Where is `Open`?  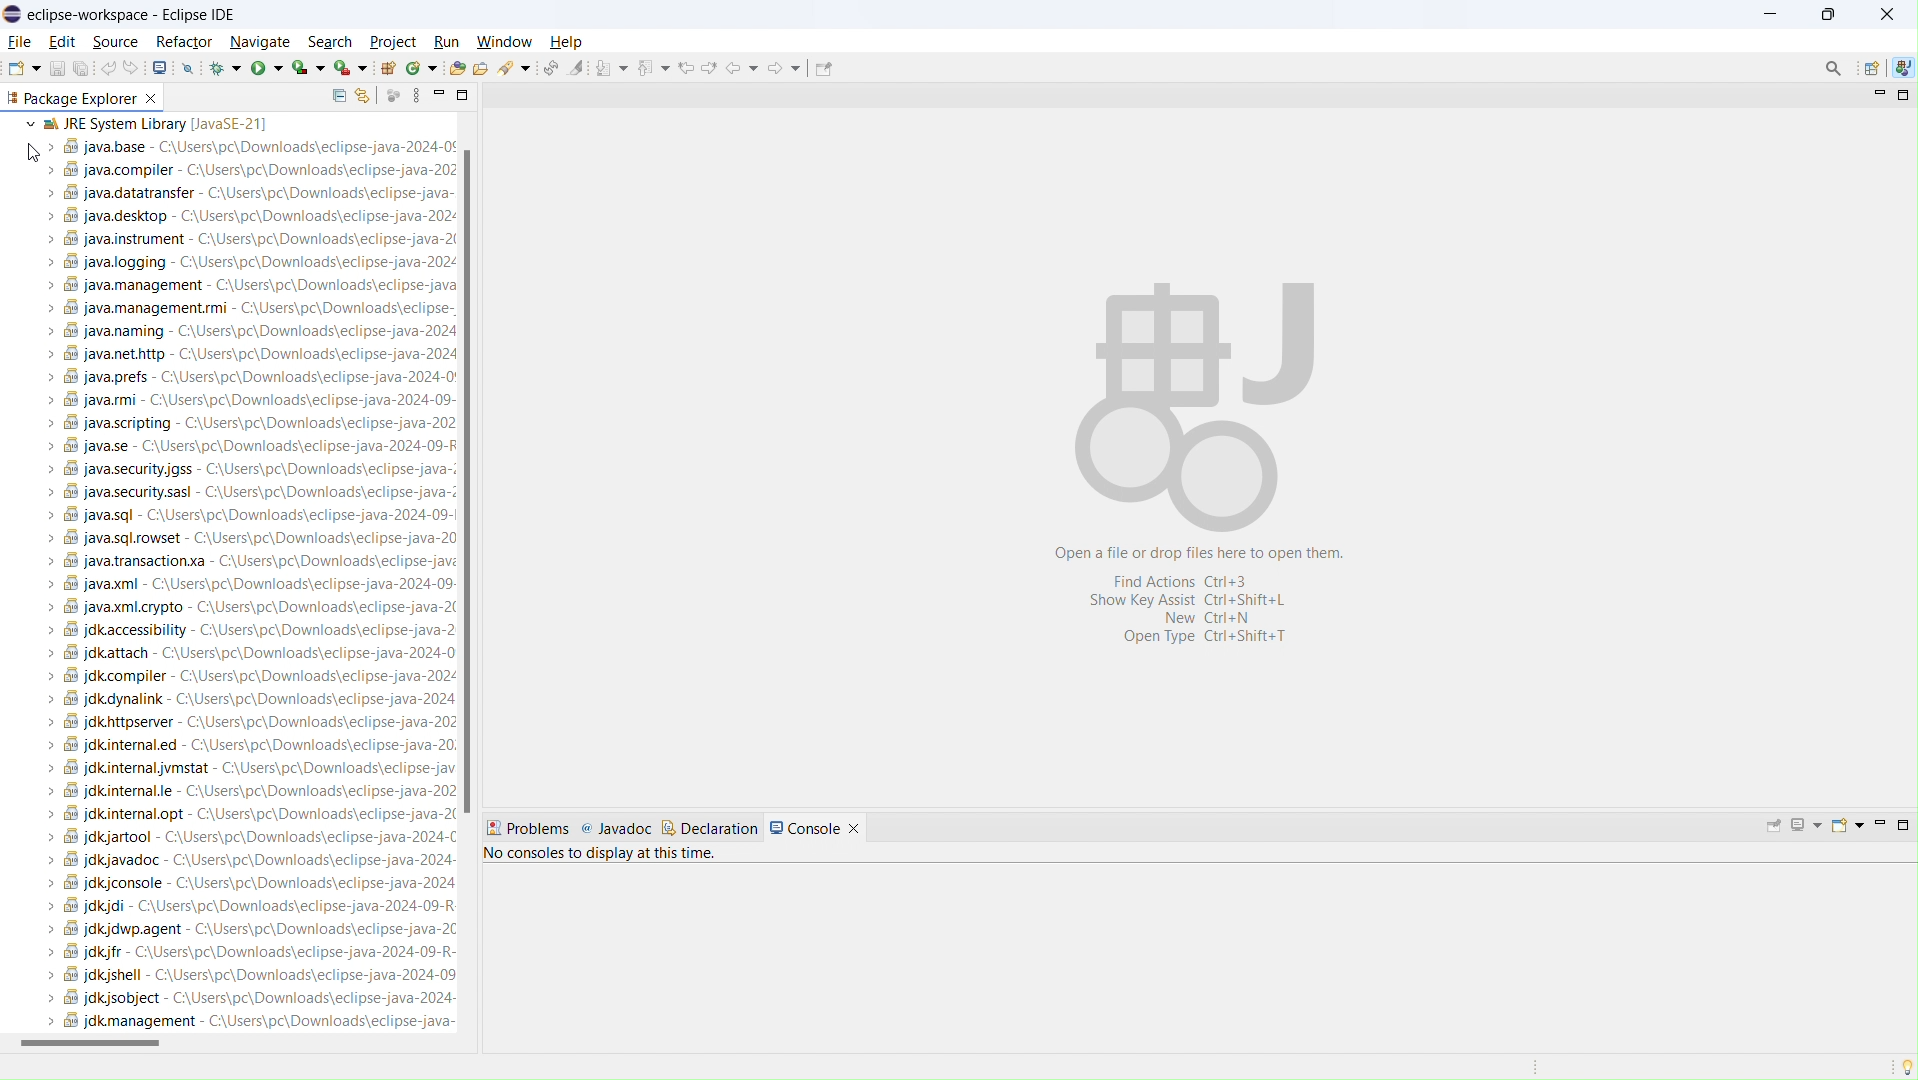
Open is located at coordinates (486, 68).